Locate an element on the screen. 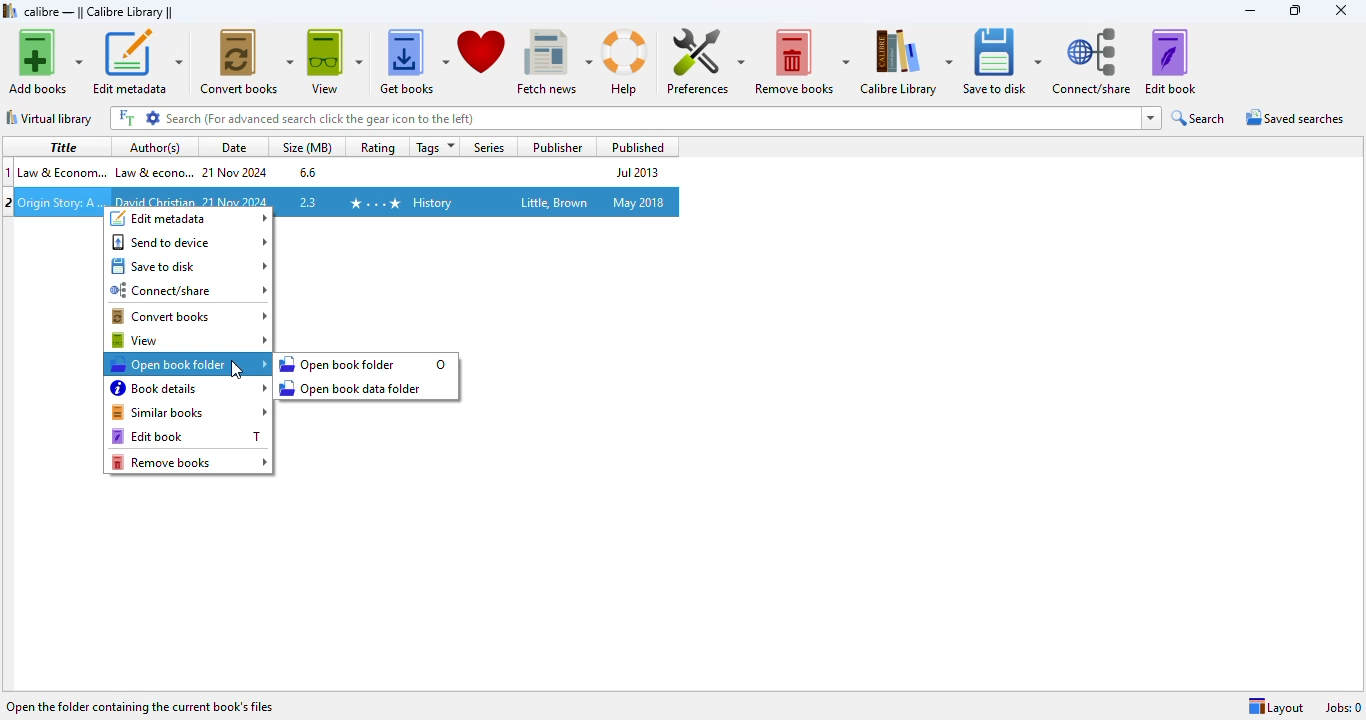 The width and height of the screenshot is (1366, 720). calibre library is located at coordinates (906, 62).